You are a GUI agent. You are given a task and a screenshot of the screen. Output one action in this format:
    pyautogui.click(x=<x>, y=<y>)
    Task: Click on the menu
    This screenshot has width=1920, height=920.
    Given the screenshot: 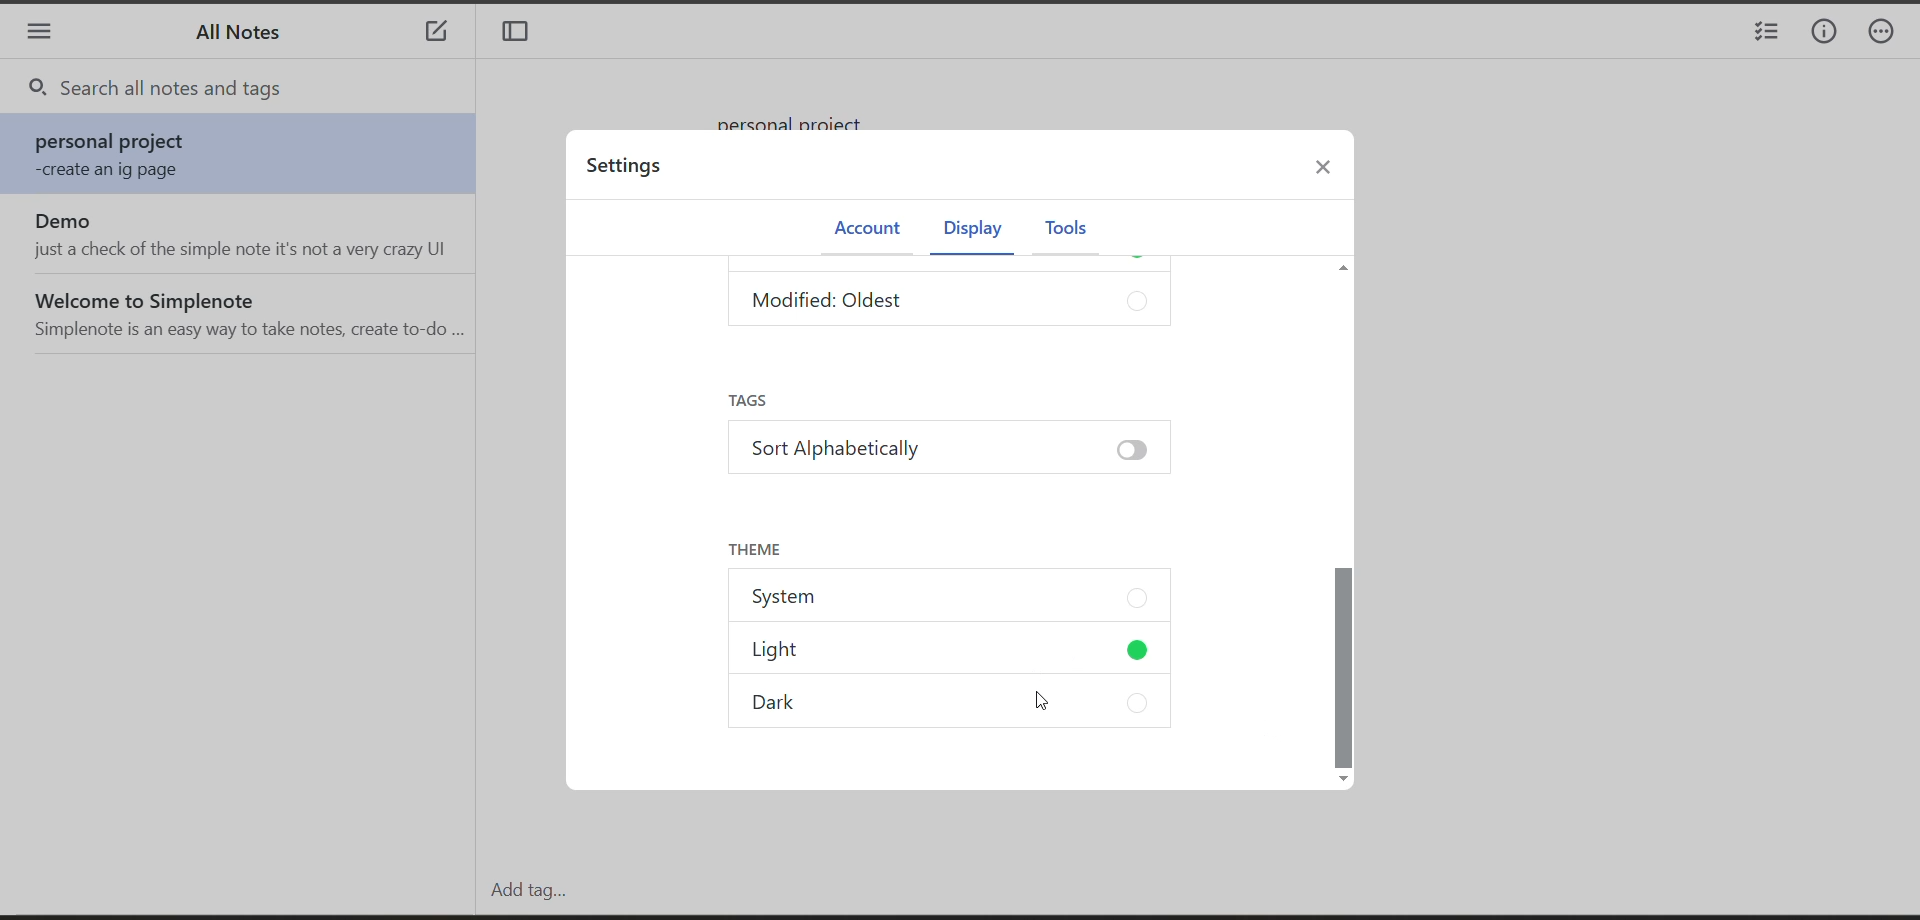 What is the action you would take?
    pyautogui.click(x=39, y=34)
    